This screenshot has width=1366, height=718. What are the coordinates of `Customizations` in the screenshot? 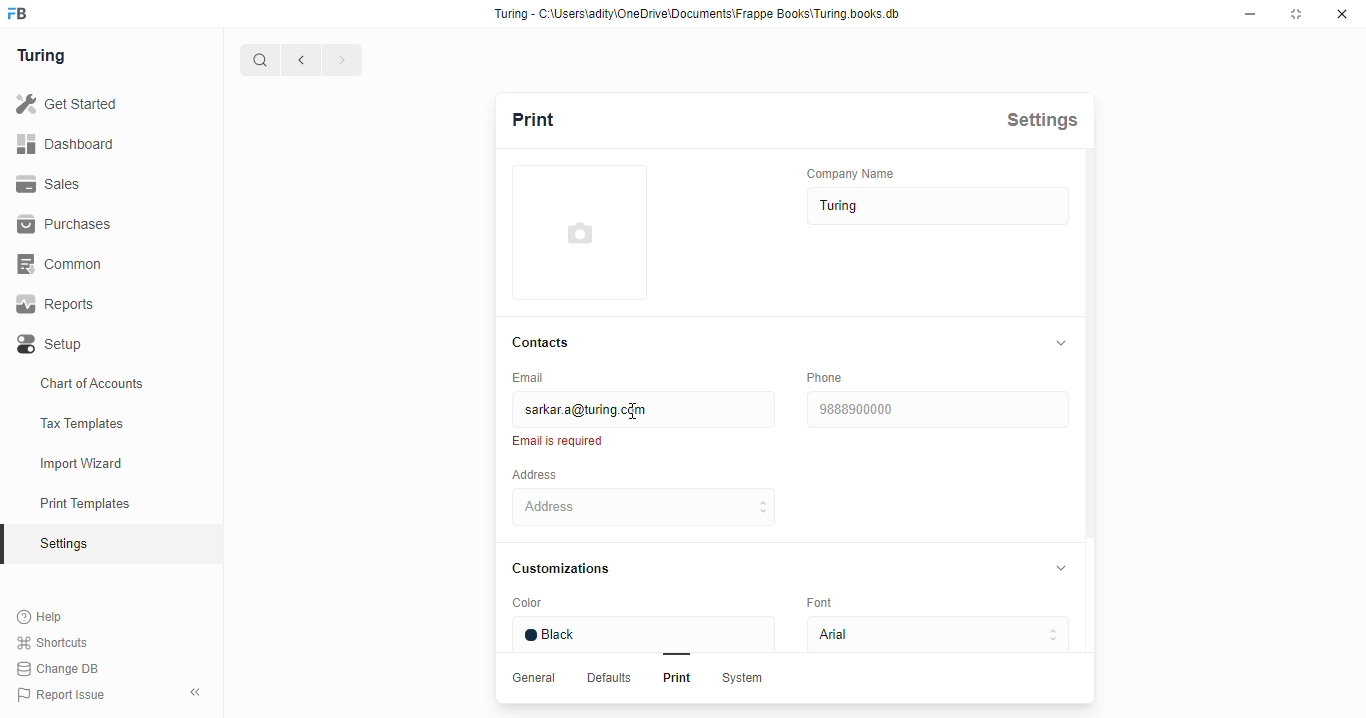 It's located at (571, 568).